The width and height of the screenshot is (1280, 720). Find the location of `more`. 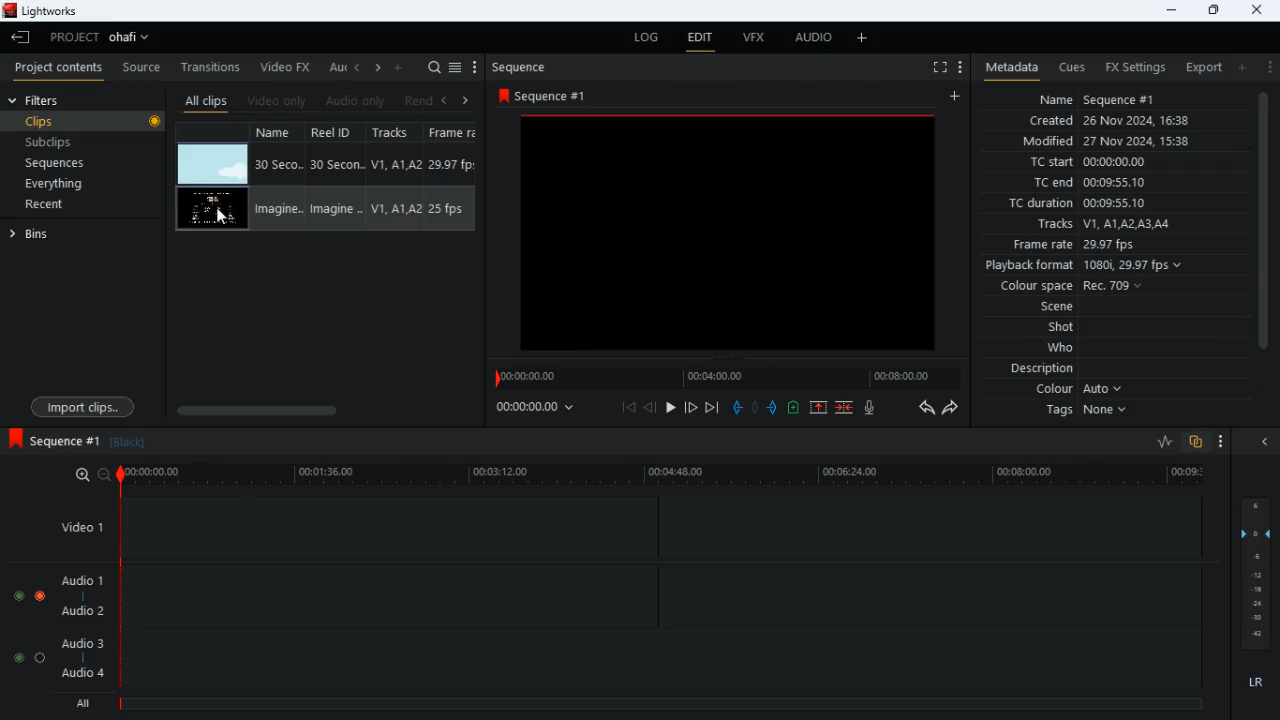

more is located at coordinates (478, 66).